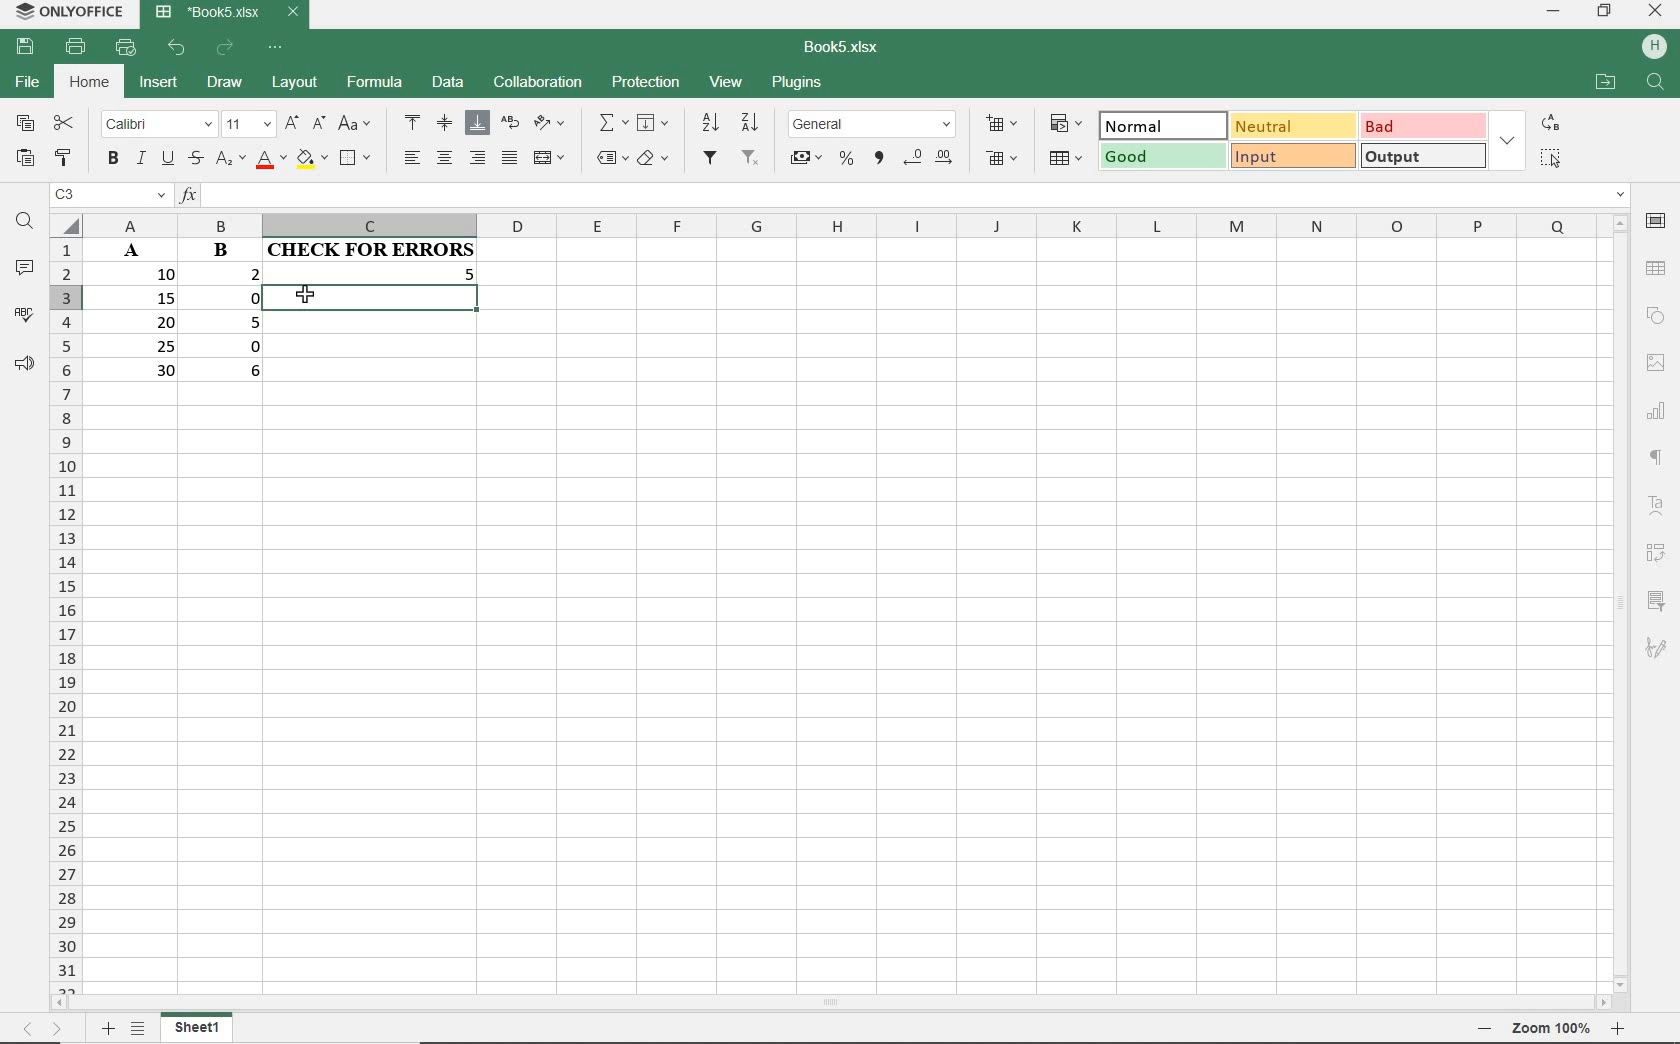 The width and height of the screenshot is (1680, 1044). Describe the element at coordinates (536, 84) in the screenshot. I see `COLLABORATION` at that location.